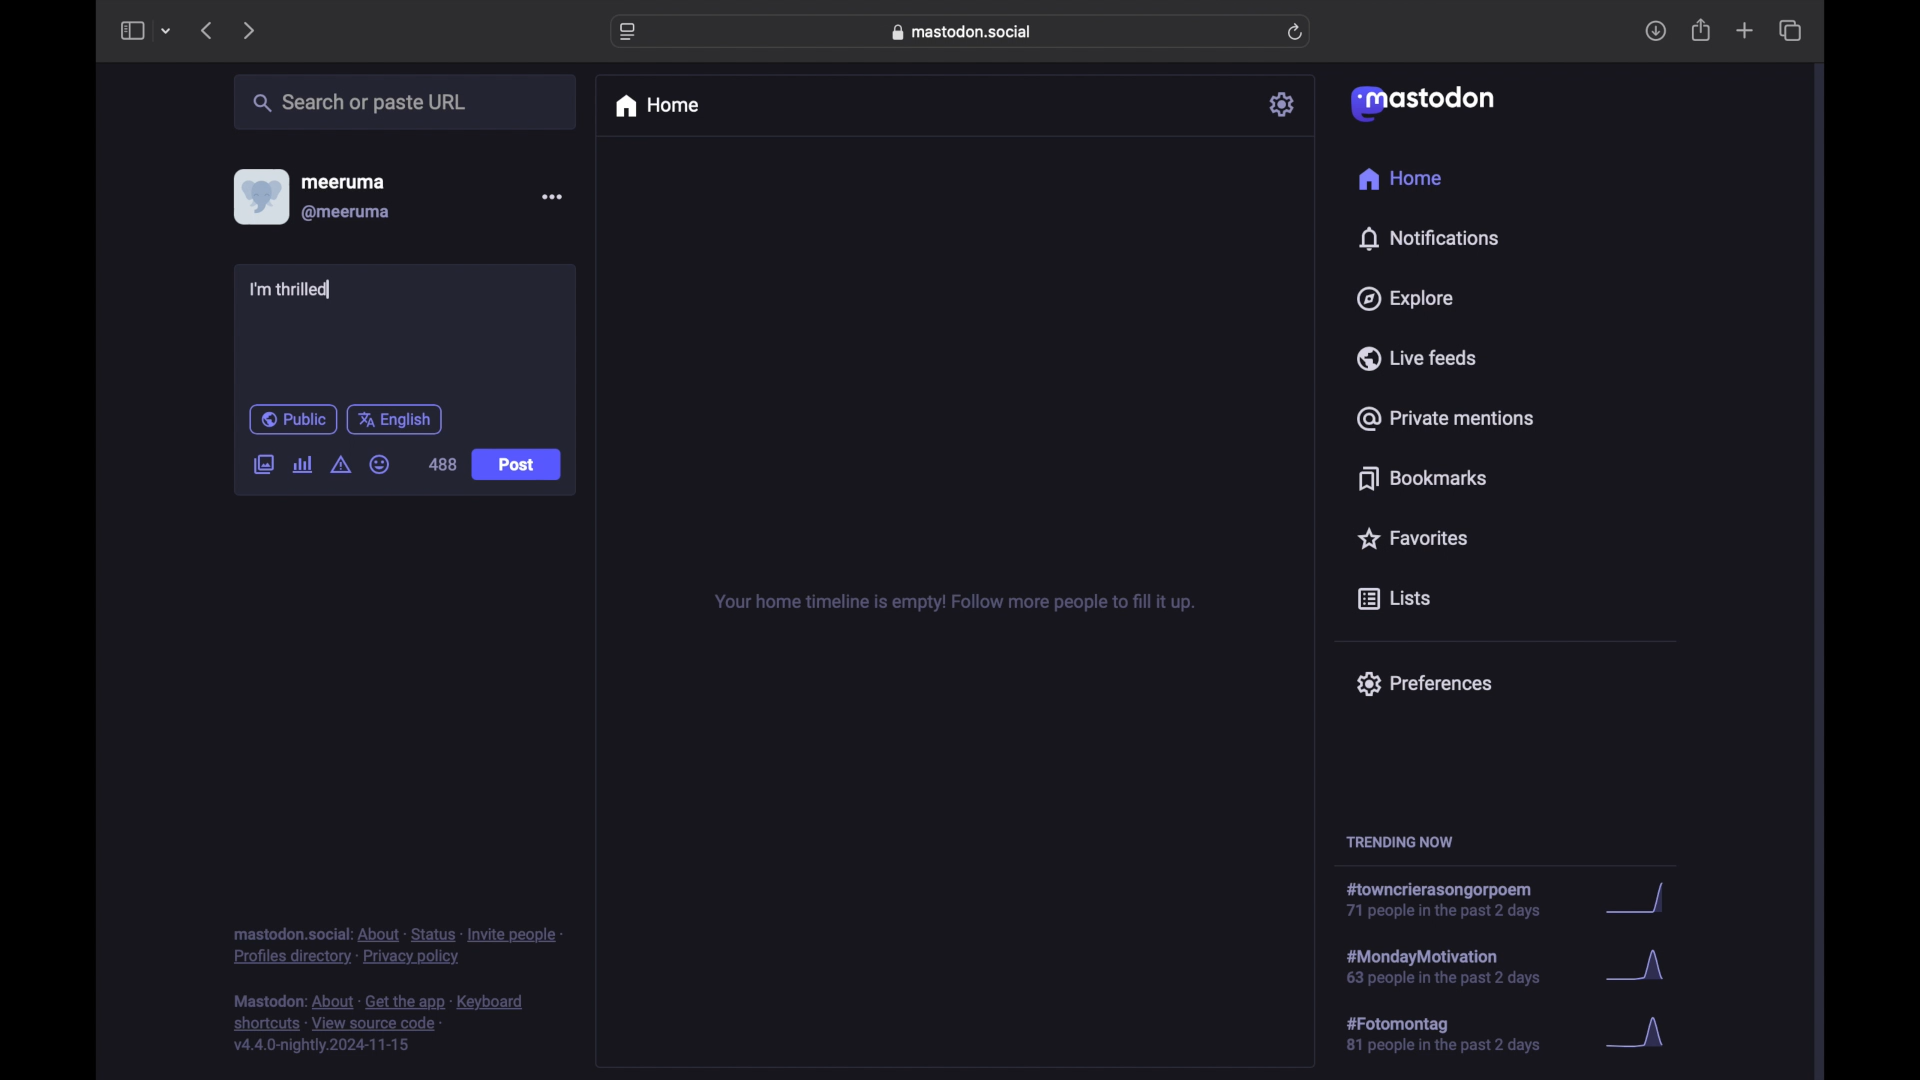 The height and width of the screenshot is (1080, 1920). What do you see at coordinates (442, 464) in the screenshot?
I see `488` at bounding box center [442, 464].